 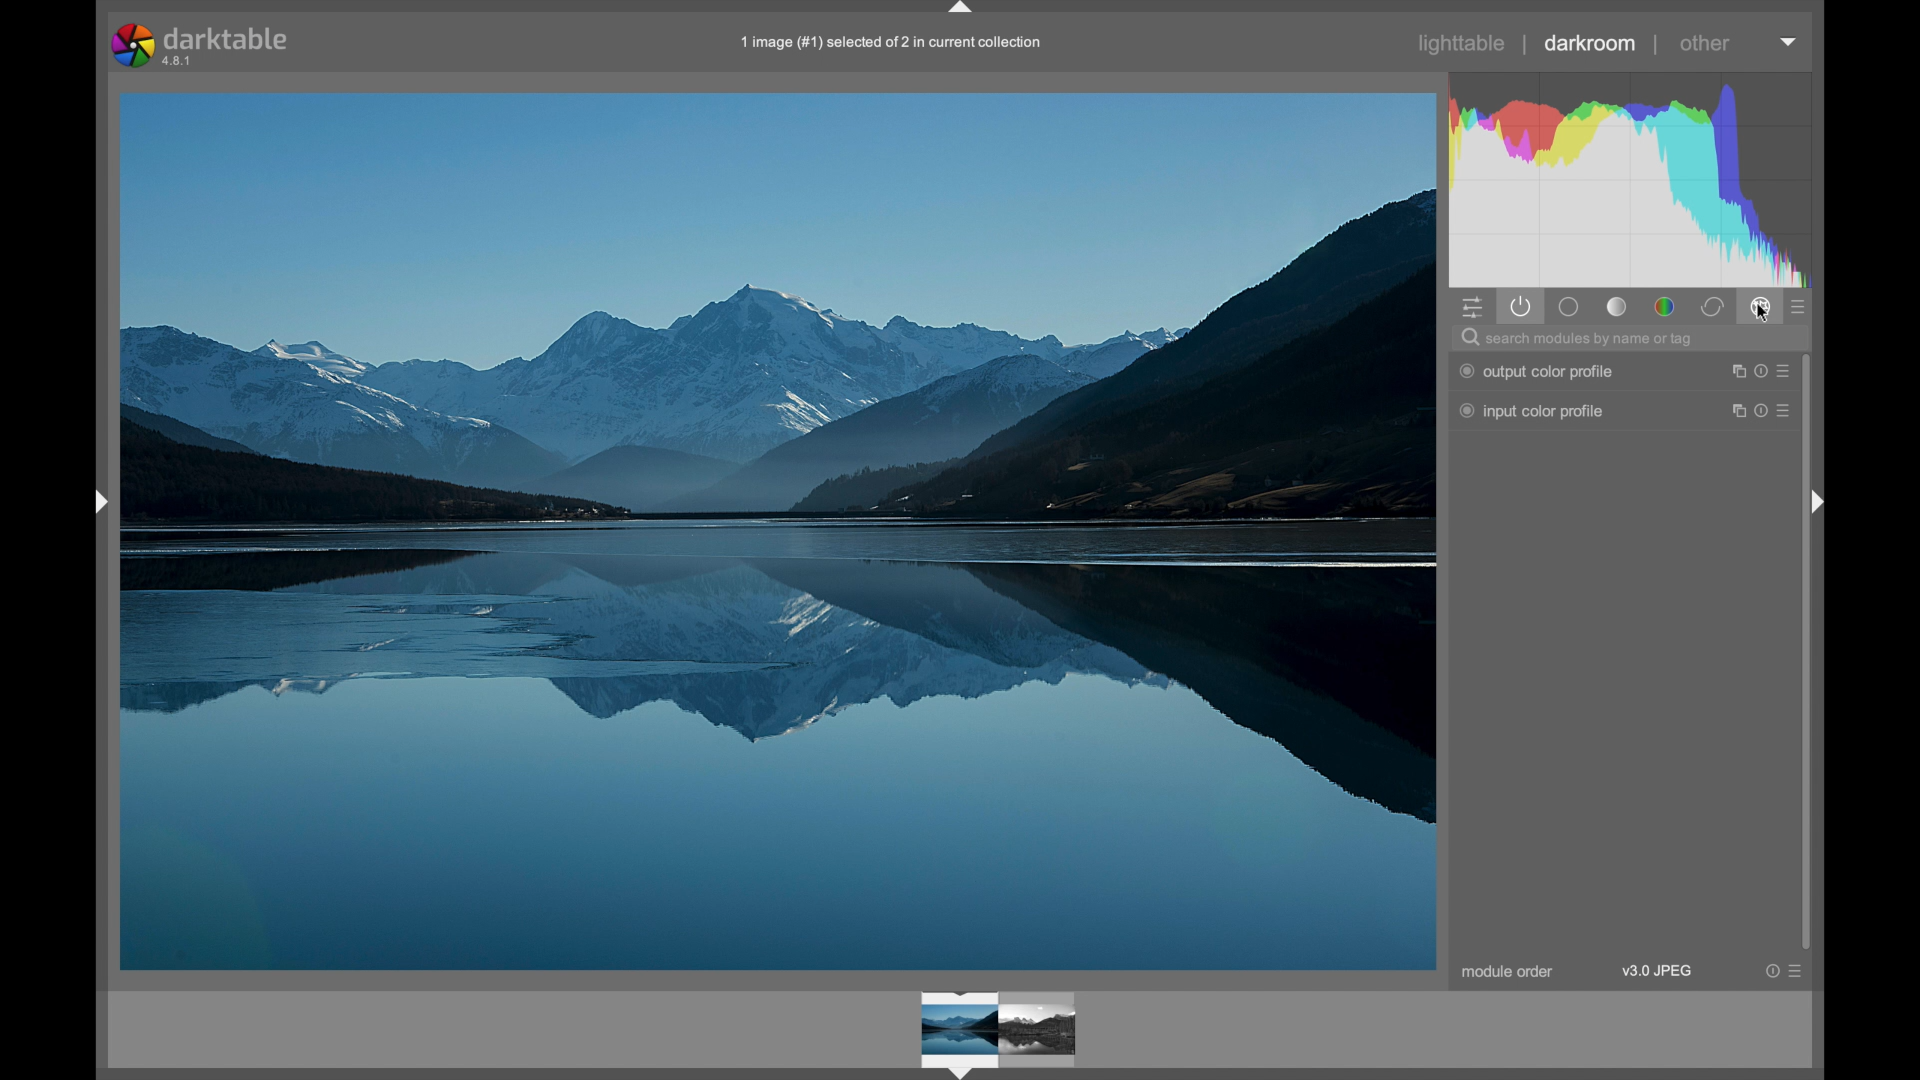 I want to click on lighttable, so click(x=1463, y=43).